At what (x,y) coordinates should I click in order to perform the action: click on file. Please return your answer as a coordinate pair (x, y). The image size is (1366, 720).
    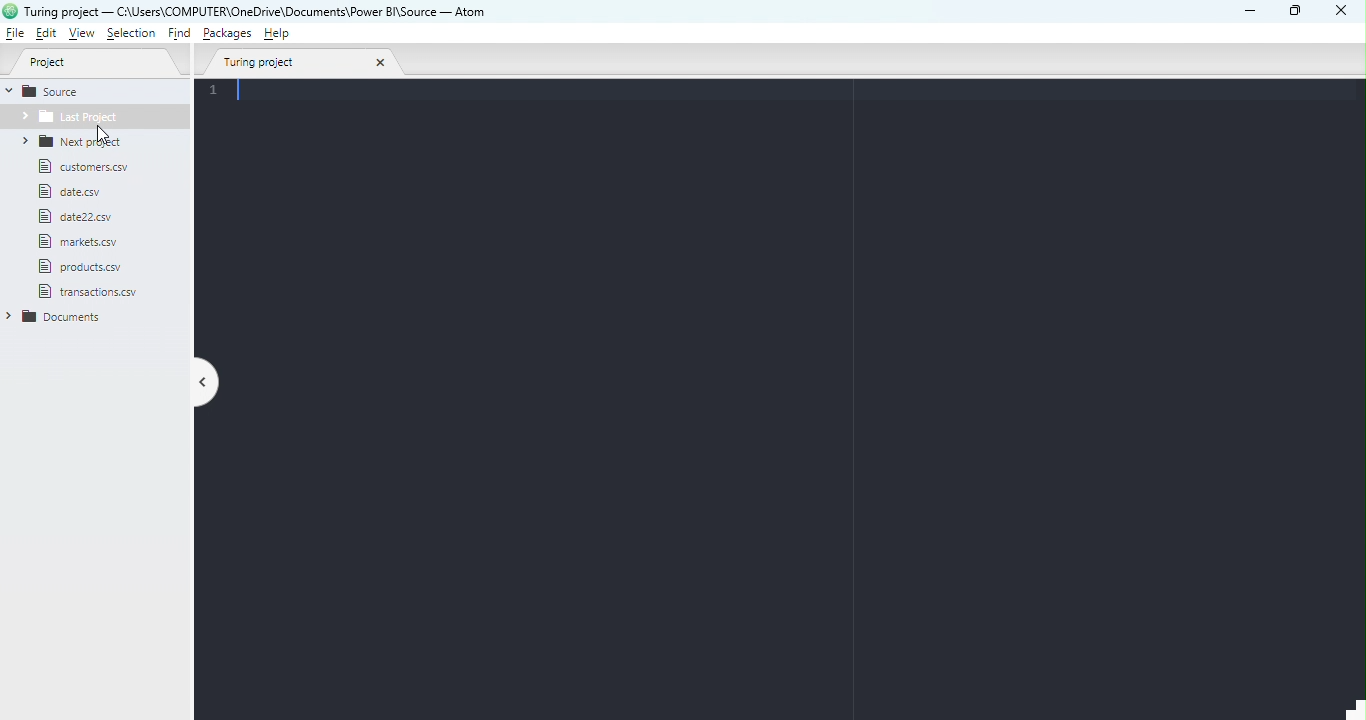
    Looking at the image, I should click on (78, 217).